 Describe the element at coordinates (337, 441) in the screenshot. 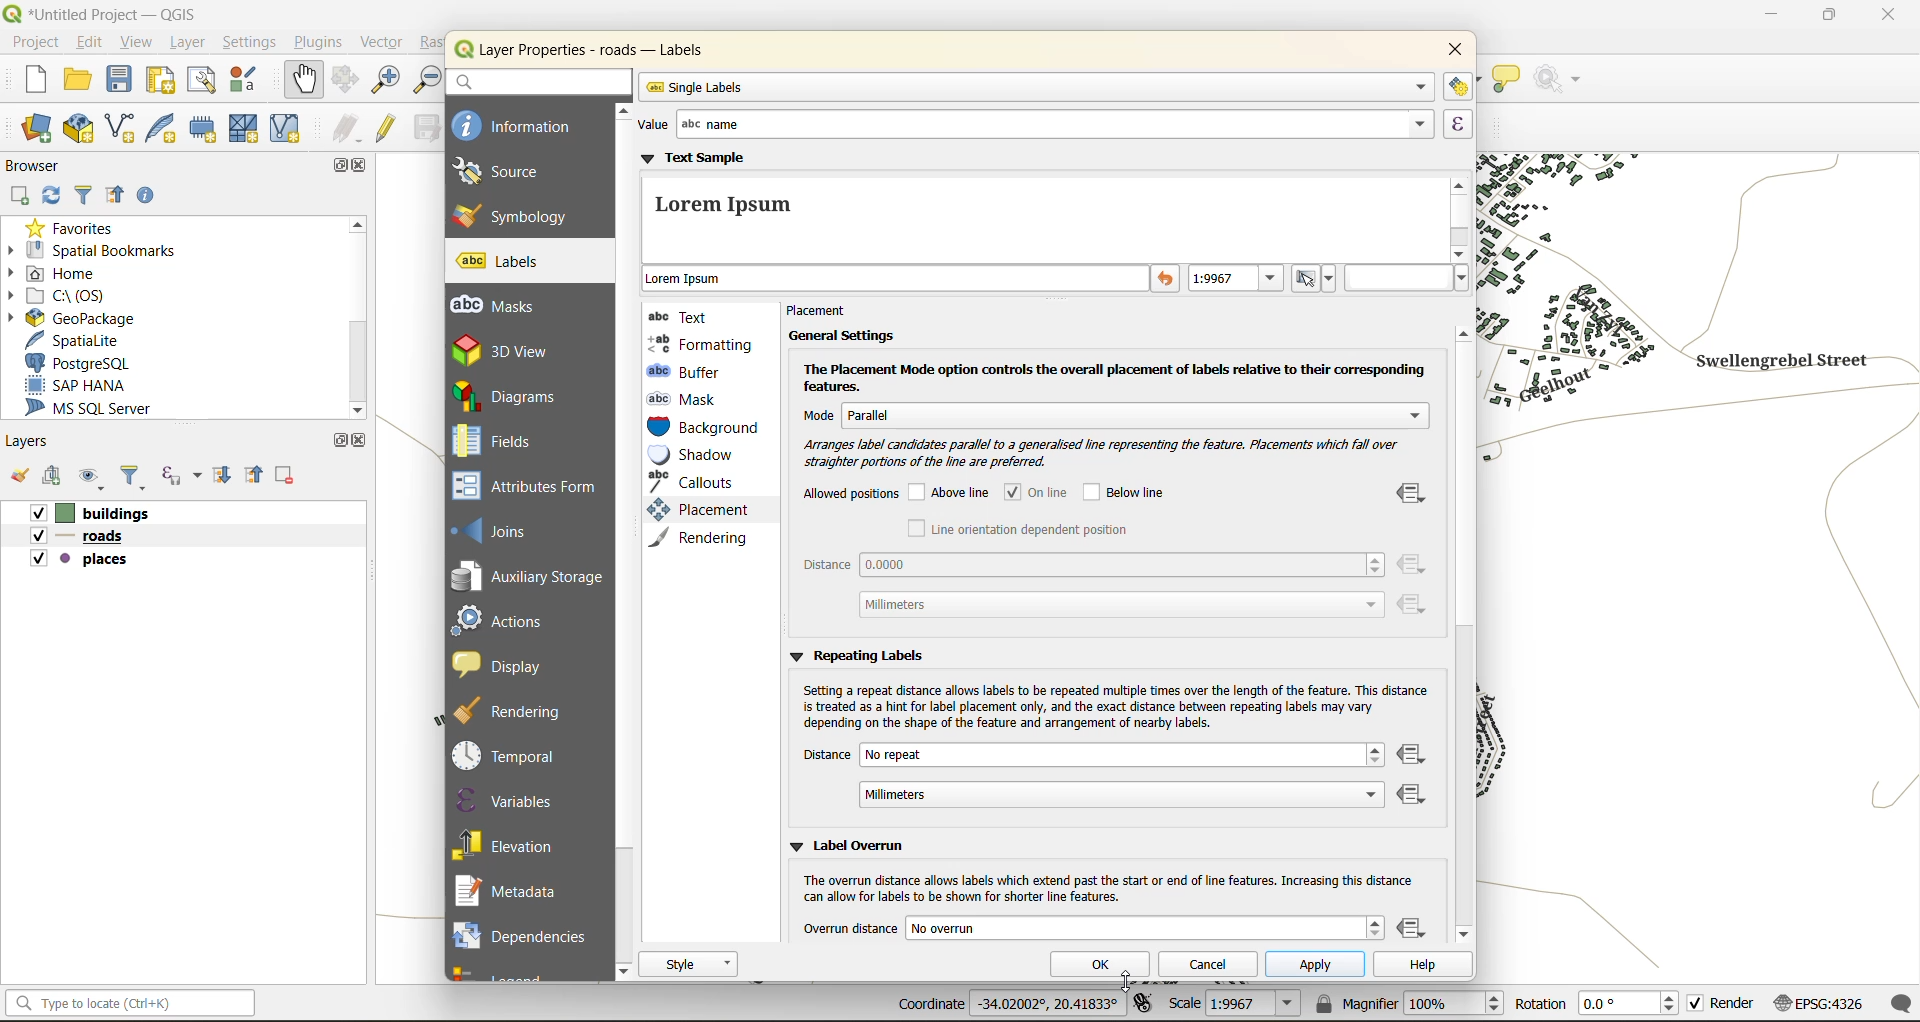

I see `maximize` at that location.